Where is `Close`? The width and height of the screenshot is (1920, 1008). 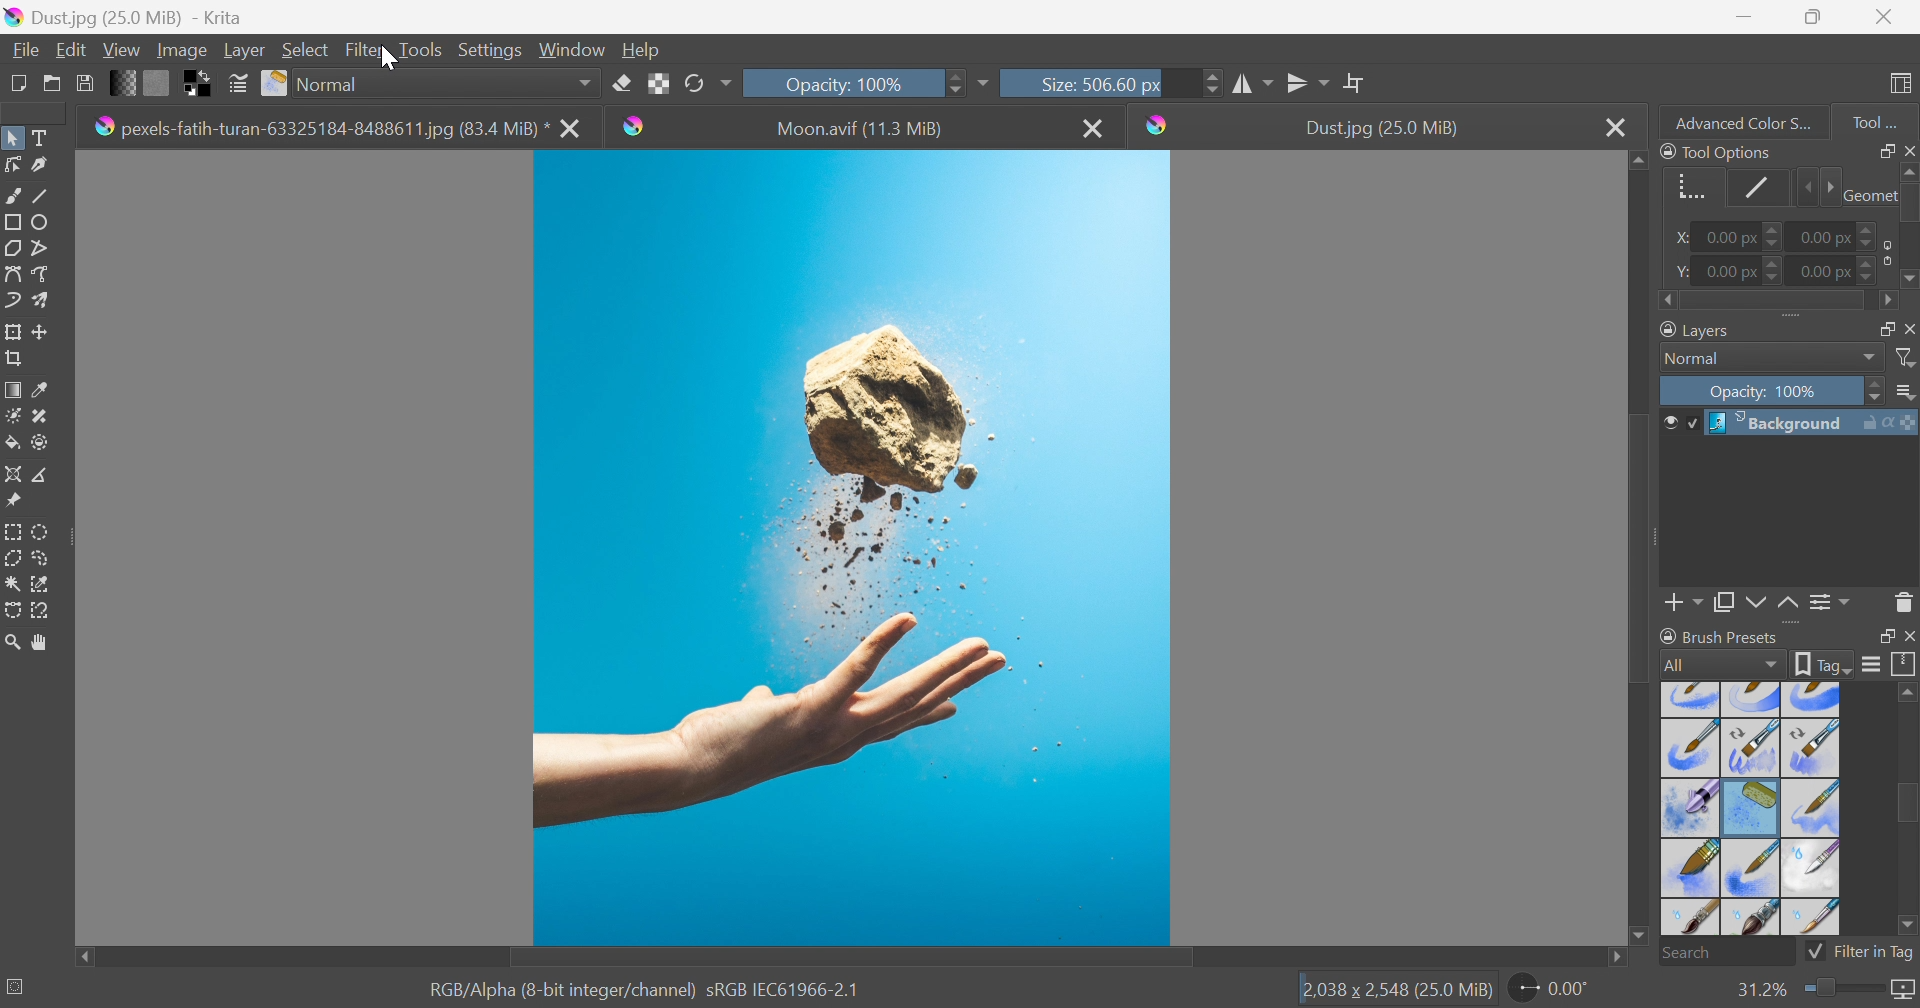 Close is located at coordinates (1884, 17).